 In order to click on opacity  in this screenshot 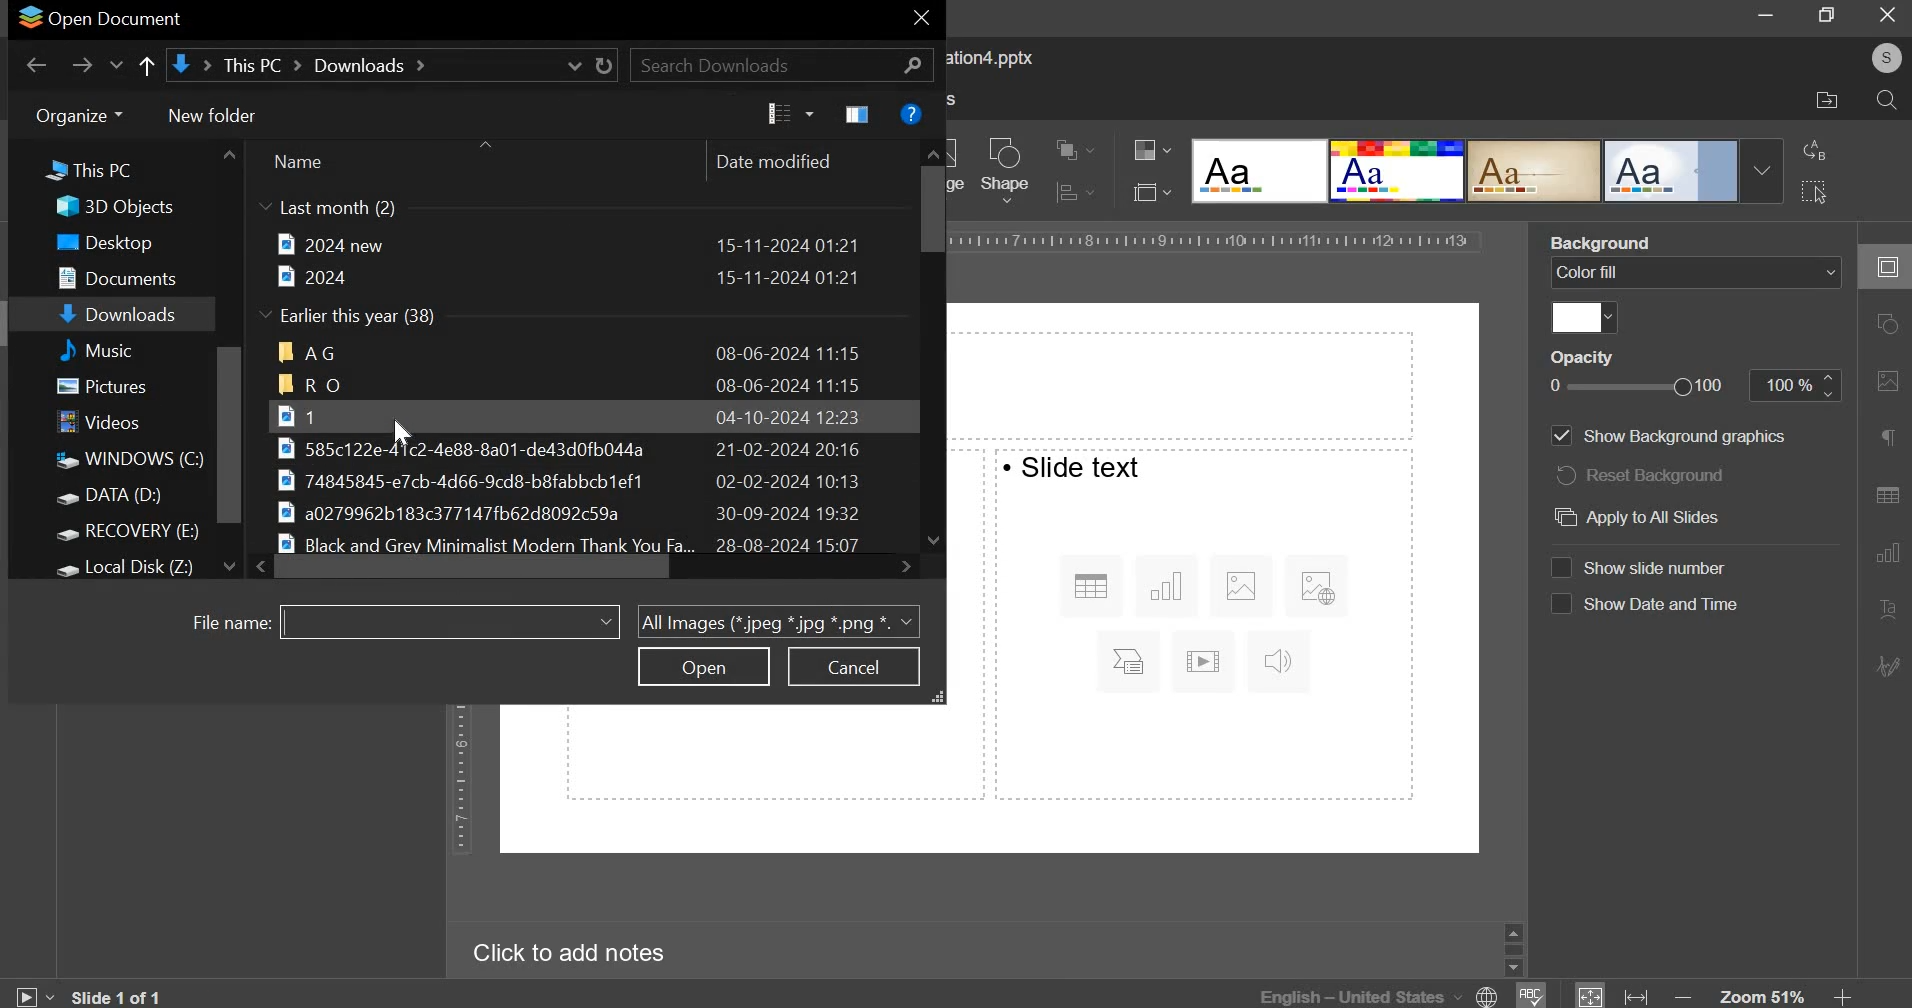, I will do `click(1796, 385)`.